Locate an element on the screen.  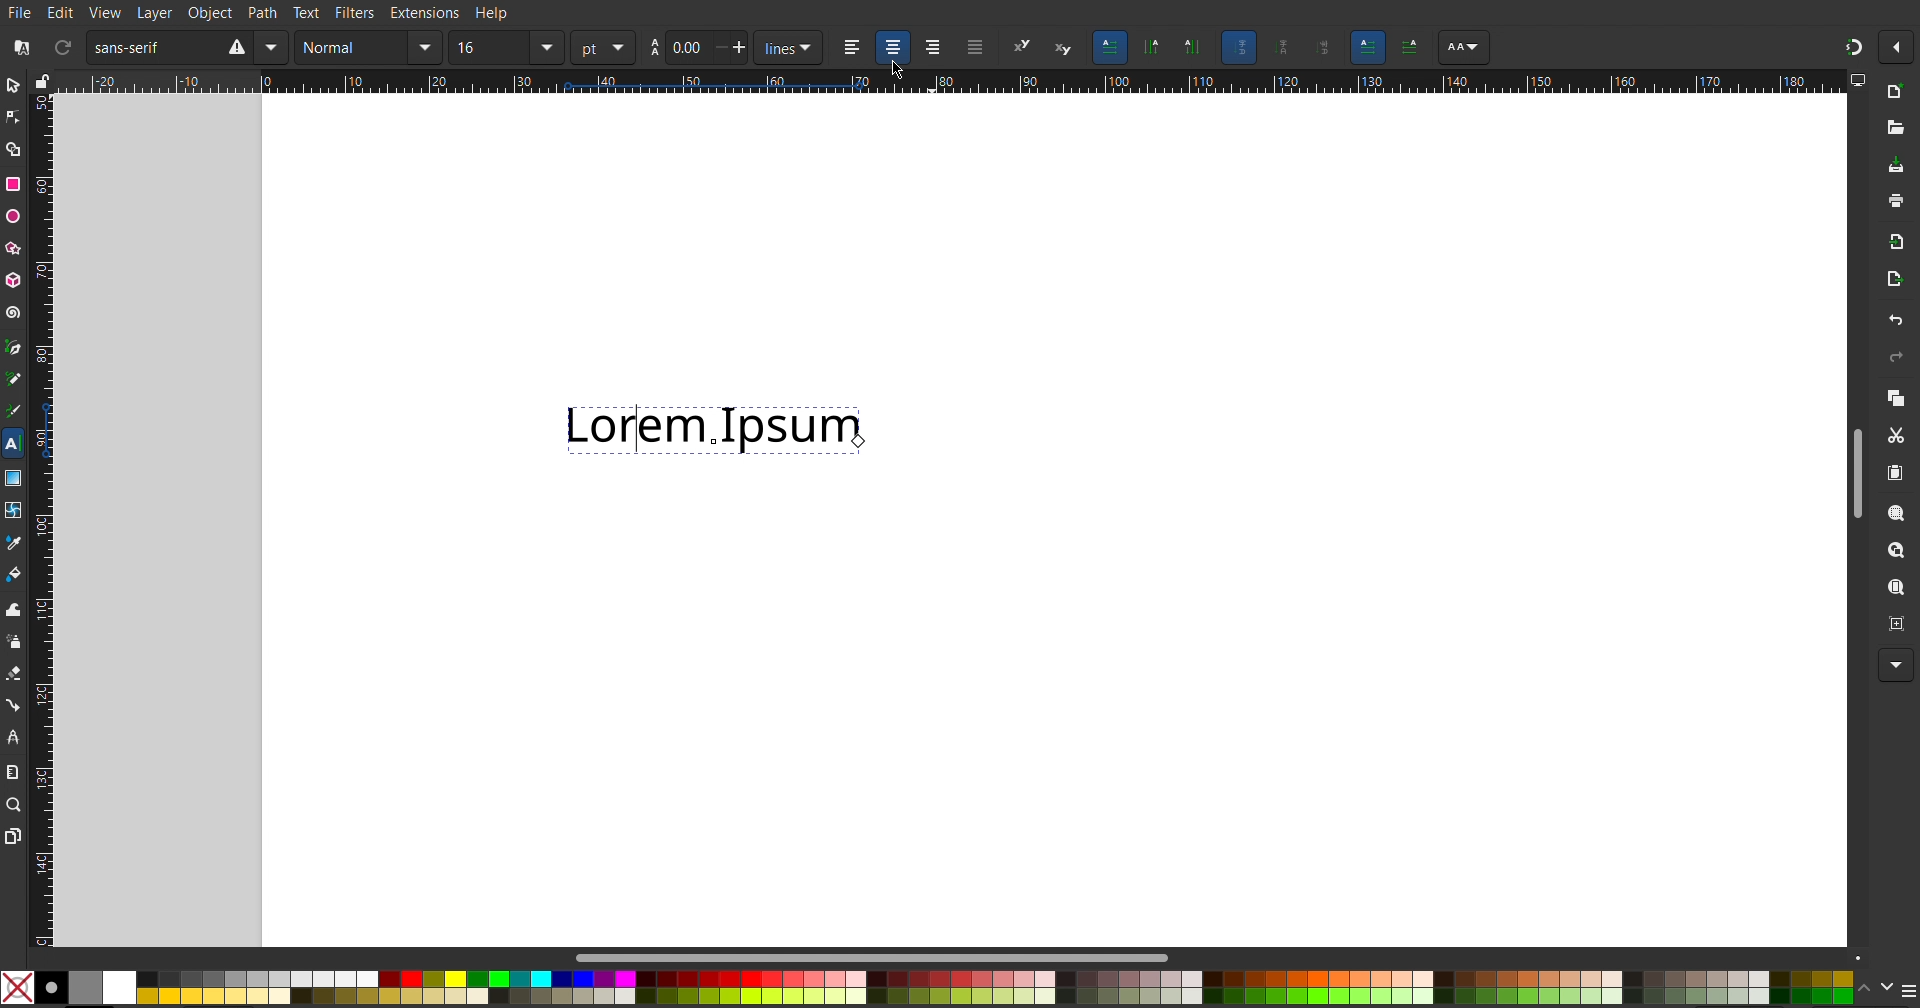
Spray Tool is located at coordinates (16, 645).